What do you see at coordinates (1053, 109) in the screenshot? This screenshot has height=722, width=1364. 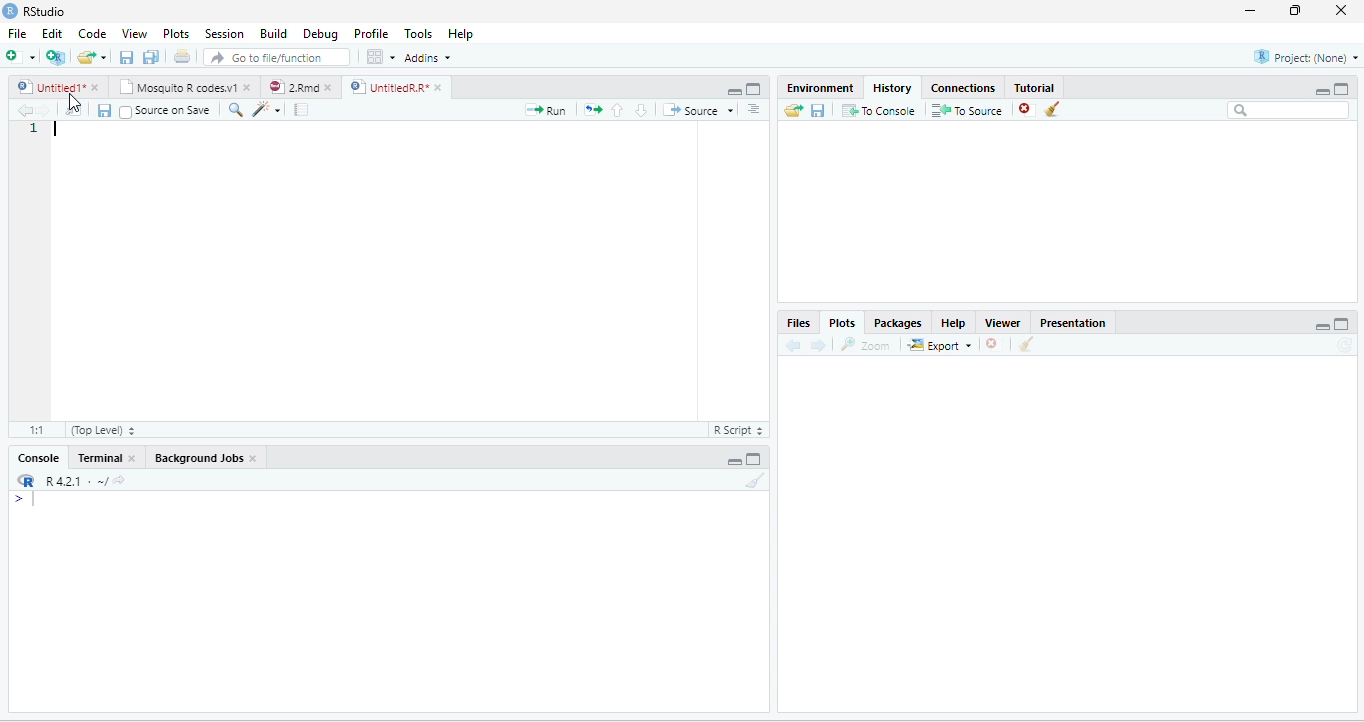 I see `Clear all history entries` at bounding box center [1053, 109].